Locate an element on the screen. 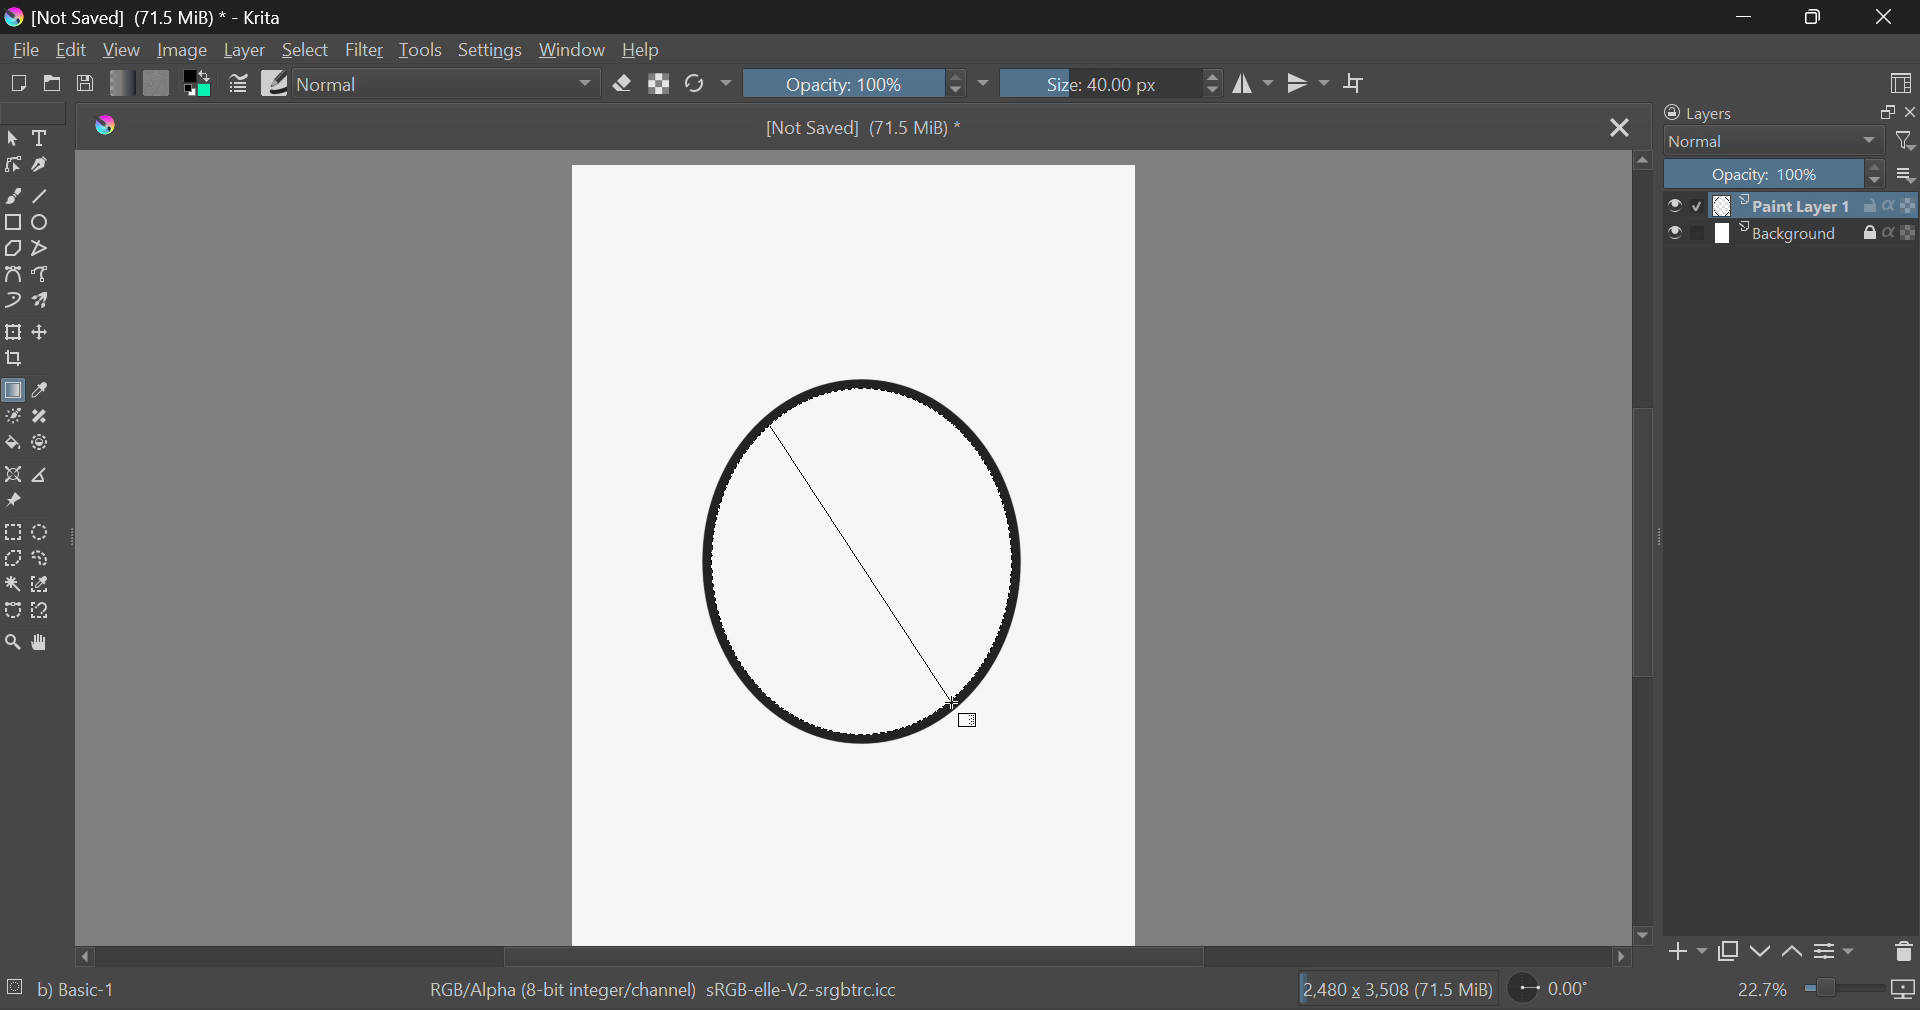 The height and width of the screenshot is (1010, 1920). logo is located at coordinates (105, 128).